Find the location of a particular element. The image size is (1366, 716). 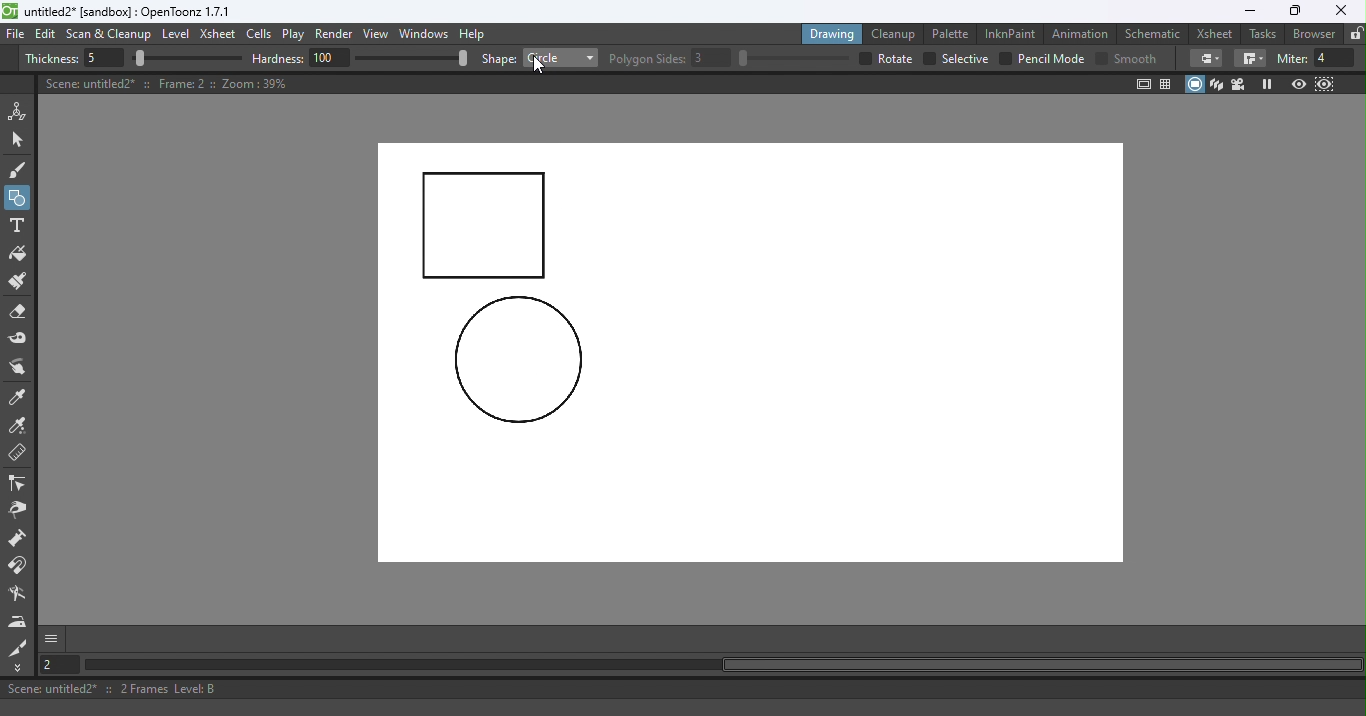

5 is located at coordinates (101, 59).